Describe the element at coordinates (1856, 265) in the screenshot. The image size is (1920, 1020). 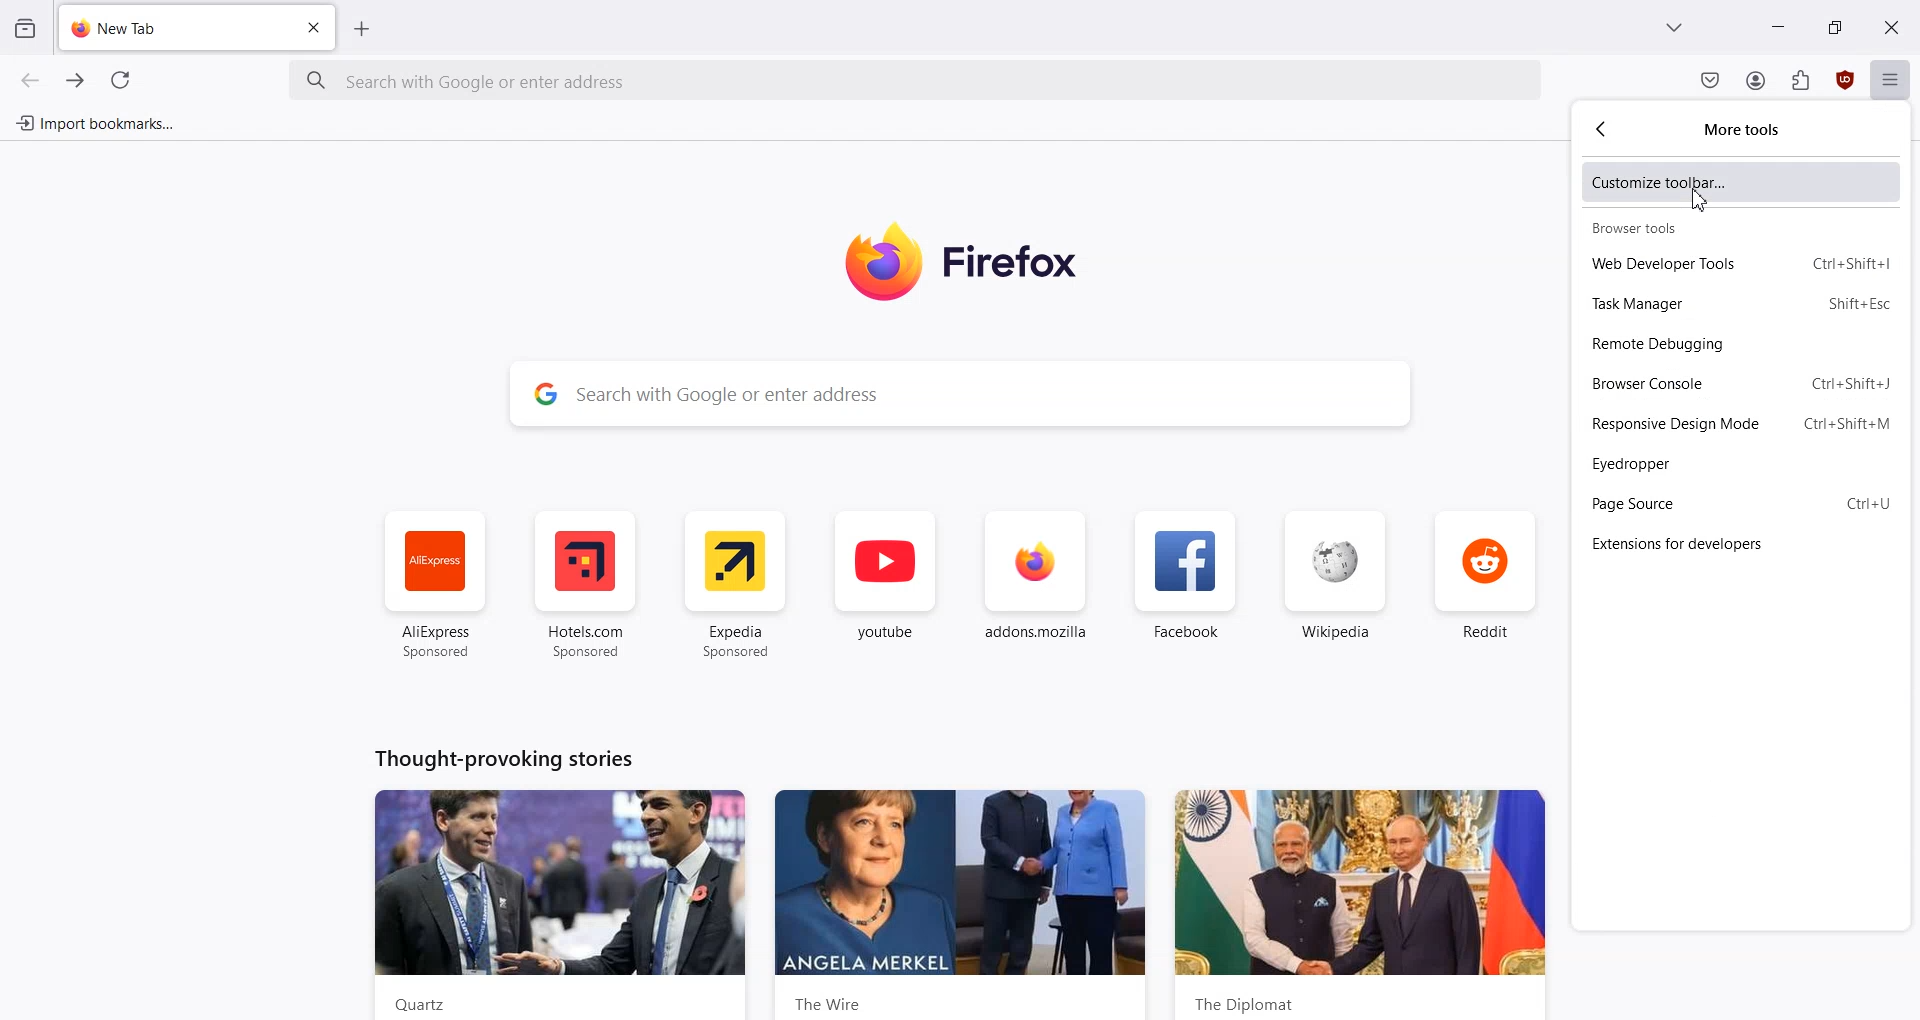
I see `Shortcut key` at that location.